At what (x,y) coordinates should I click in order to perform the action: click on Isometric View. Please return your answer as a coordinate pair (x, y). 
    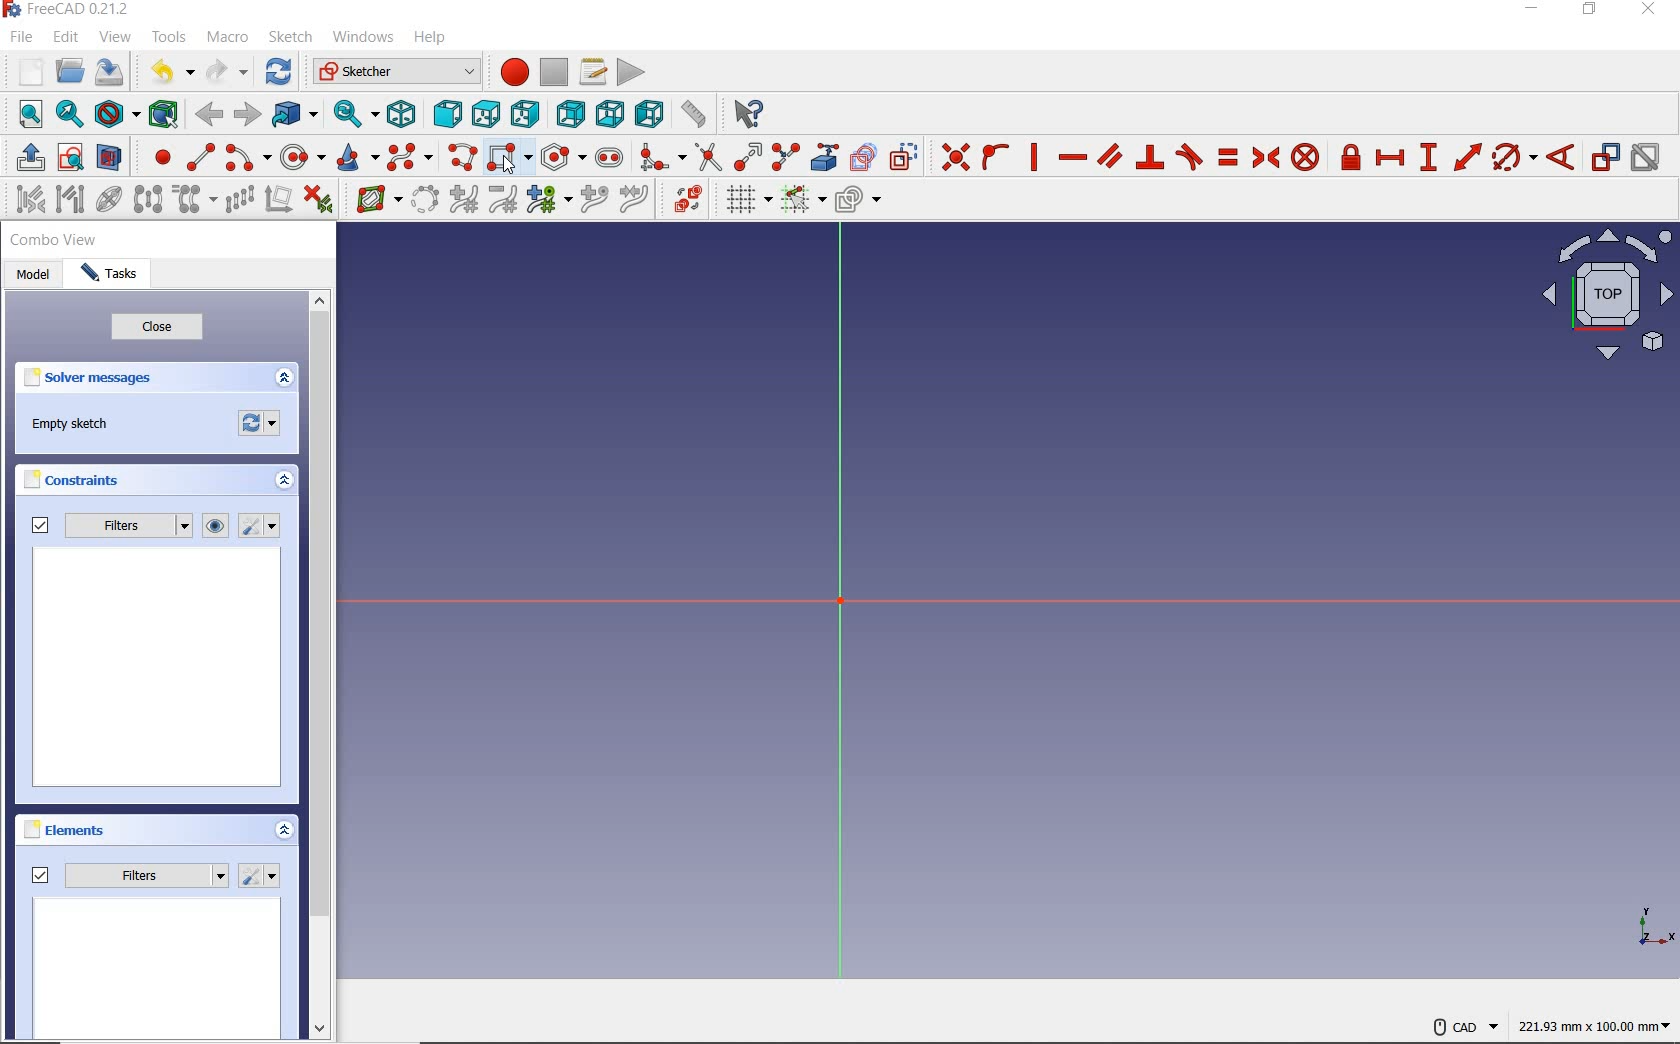
    Looking at the image, I should click on (1608, 298).